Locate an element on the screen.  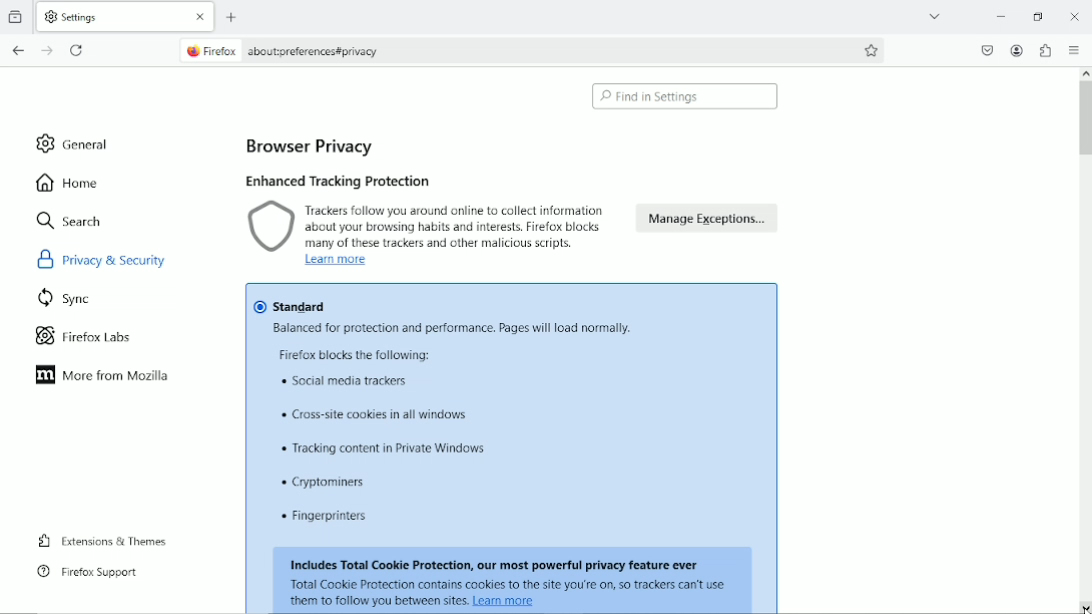
minimize is located at coordinates (1002, 15).